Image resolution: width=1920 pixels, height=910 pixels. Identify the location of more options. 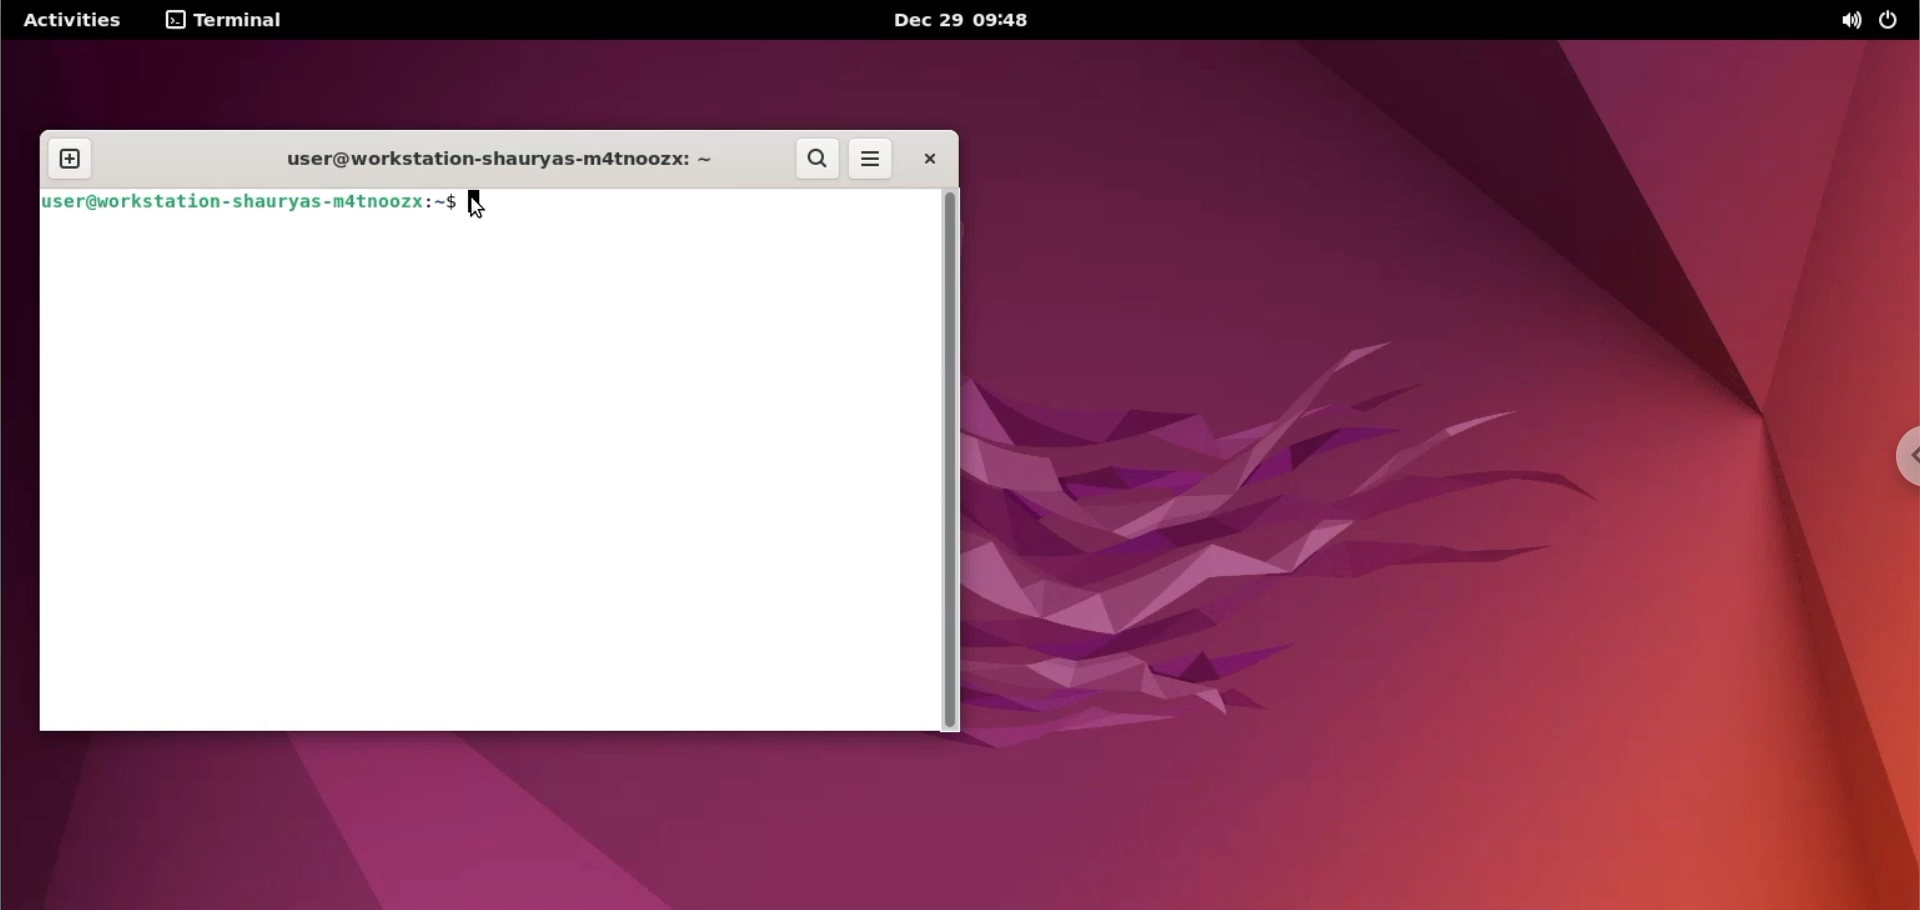
(872, 158).